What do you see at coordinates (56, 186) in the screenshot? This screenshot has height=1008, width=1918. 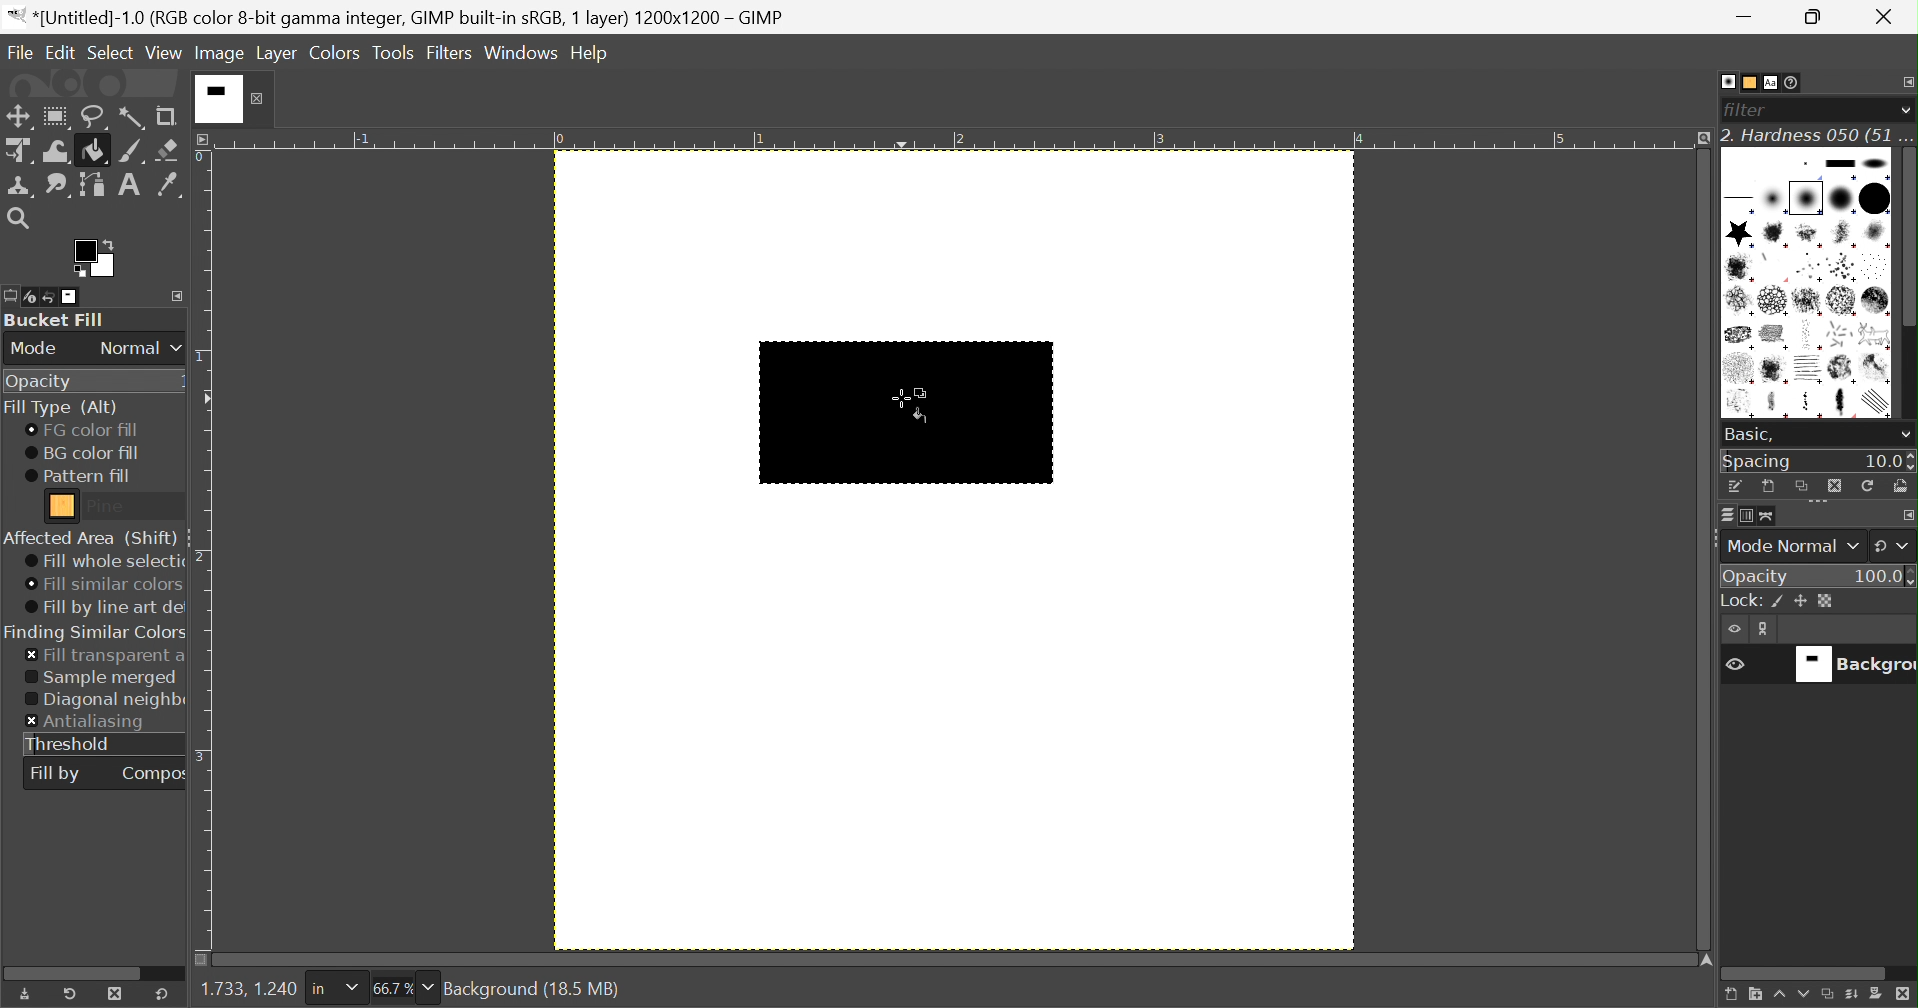 I see `Smudge Tool` at bounding box center [56, 186].